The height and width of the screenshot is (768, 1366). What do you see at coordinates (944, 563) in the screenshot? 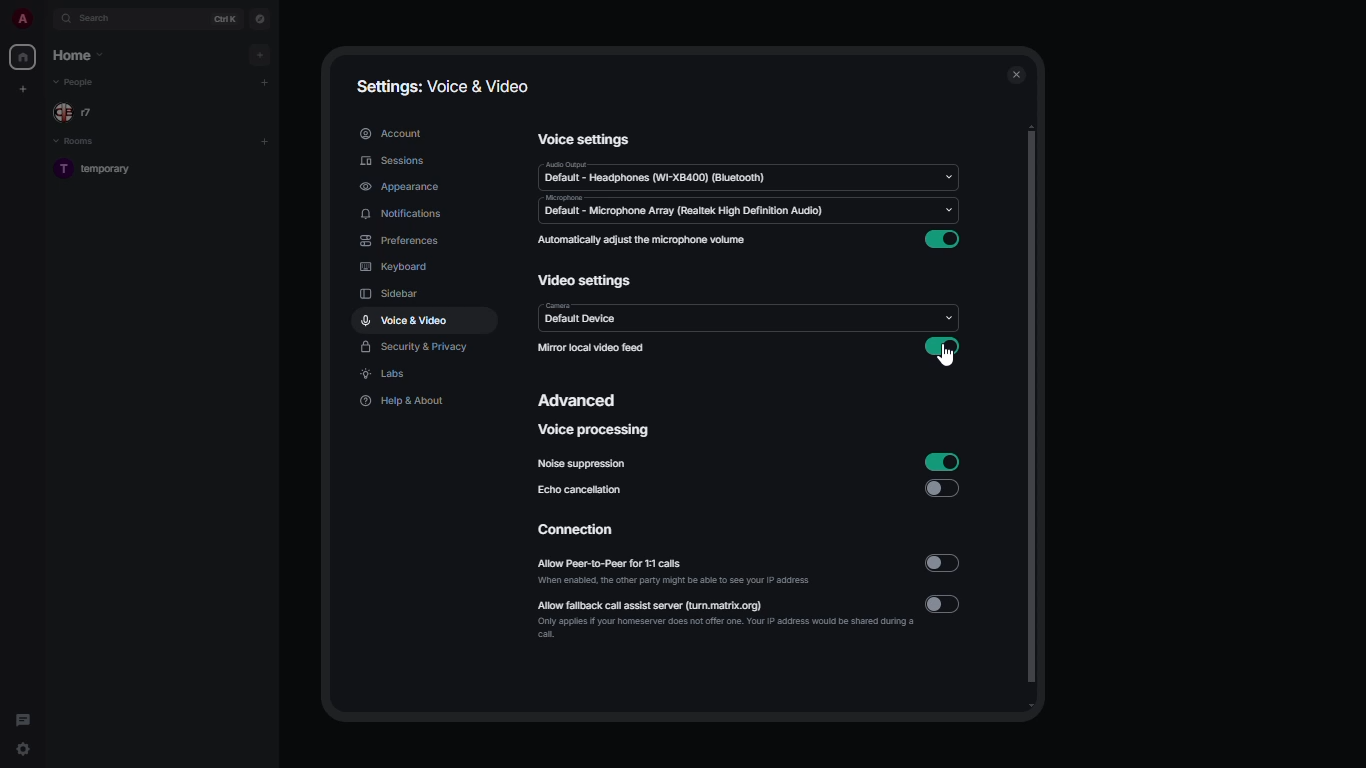
I see `disabled` at bounding box center [944, 563].